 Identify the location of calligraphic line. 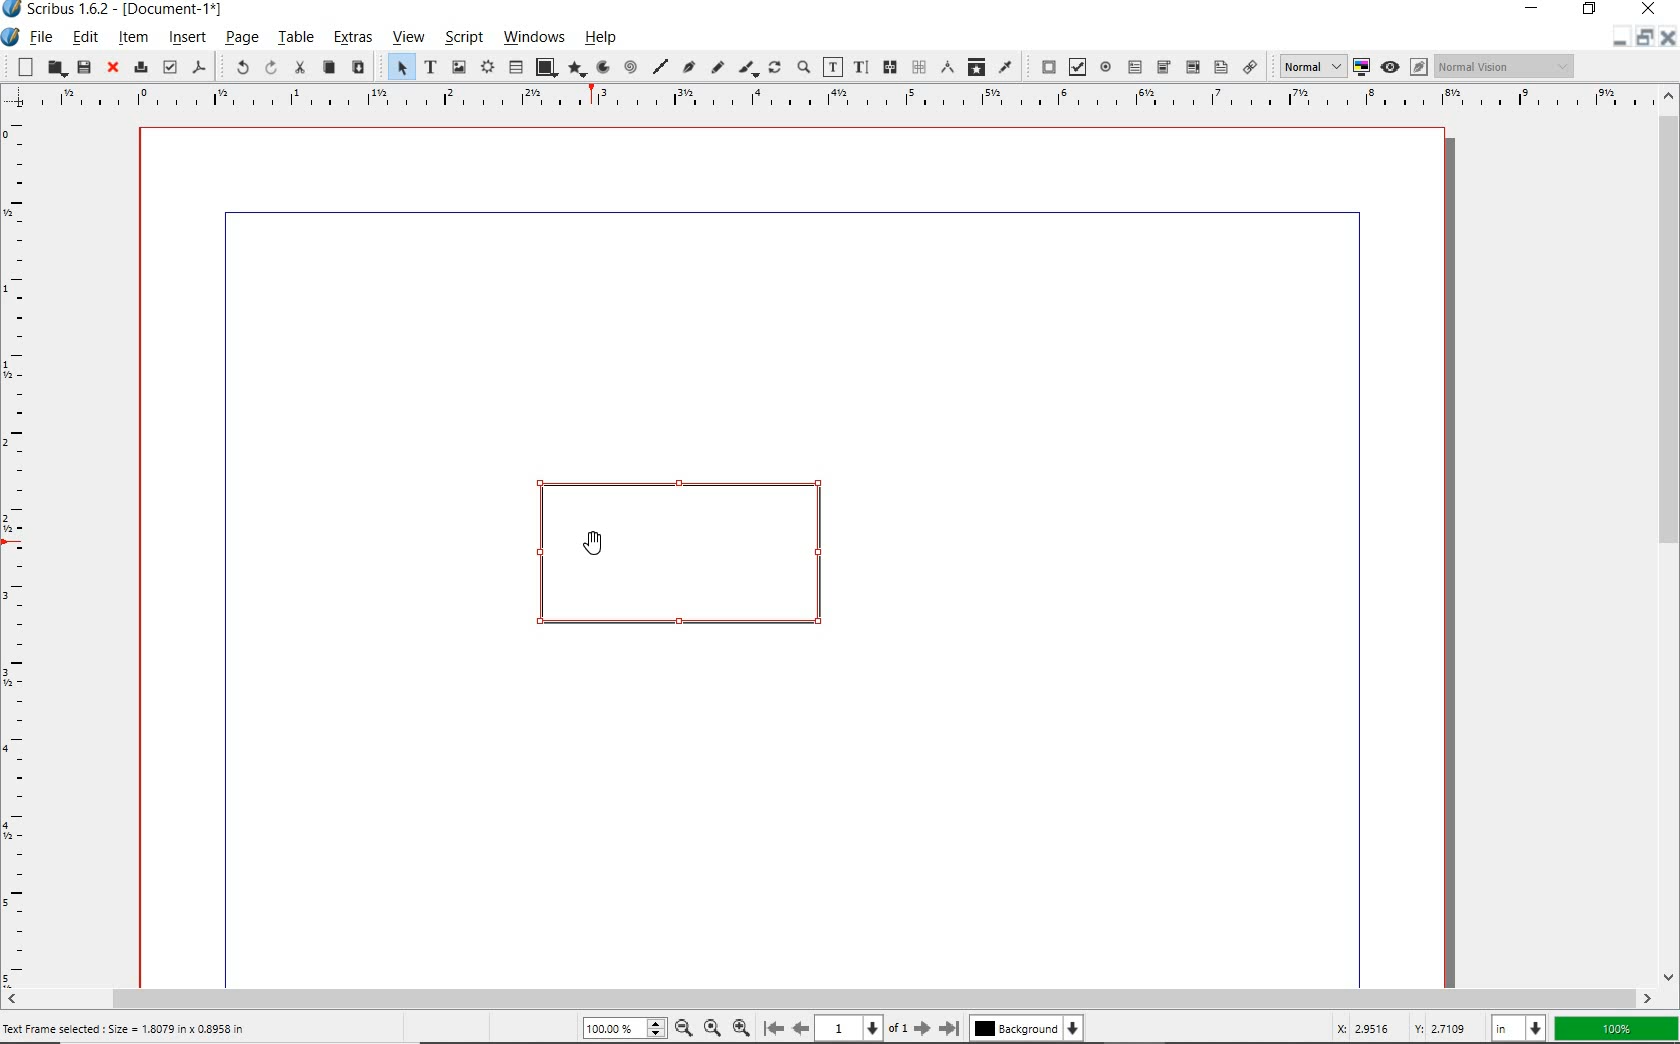
(749, 69).